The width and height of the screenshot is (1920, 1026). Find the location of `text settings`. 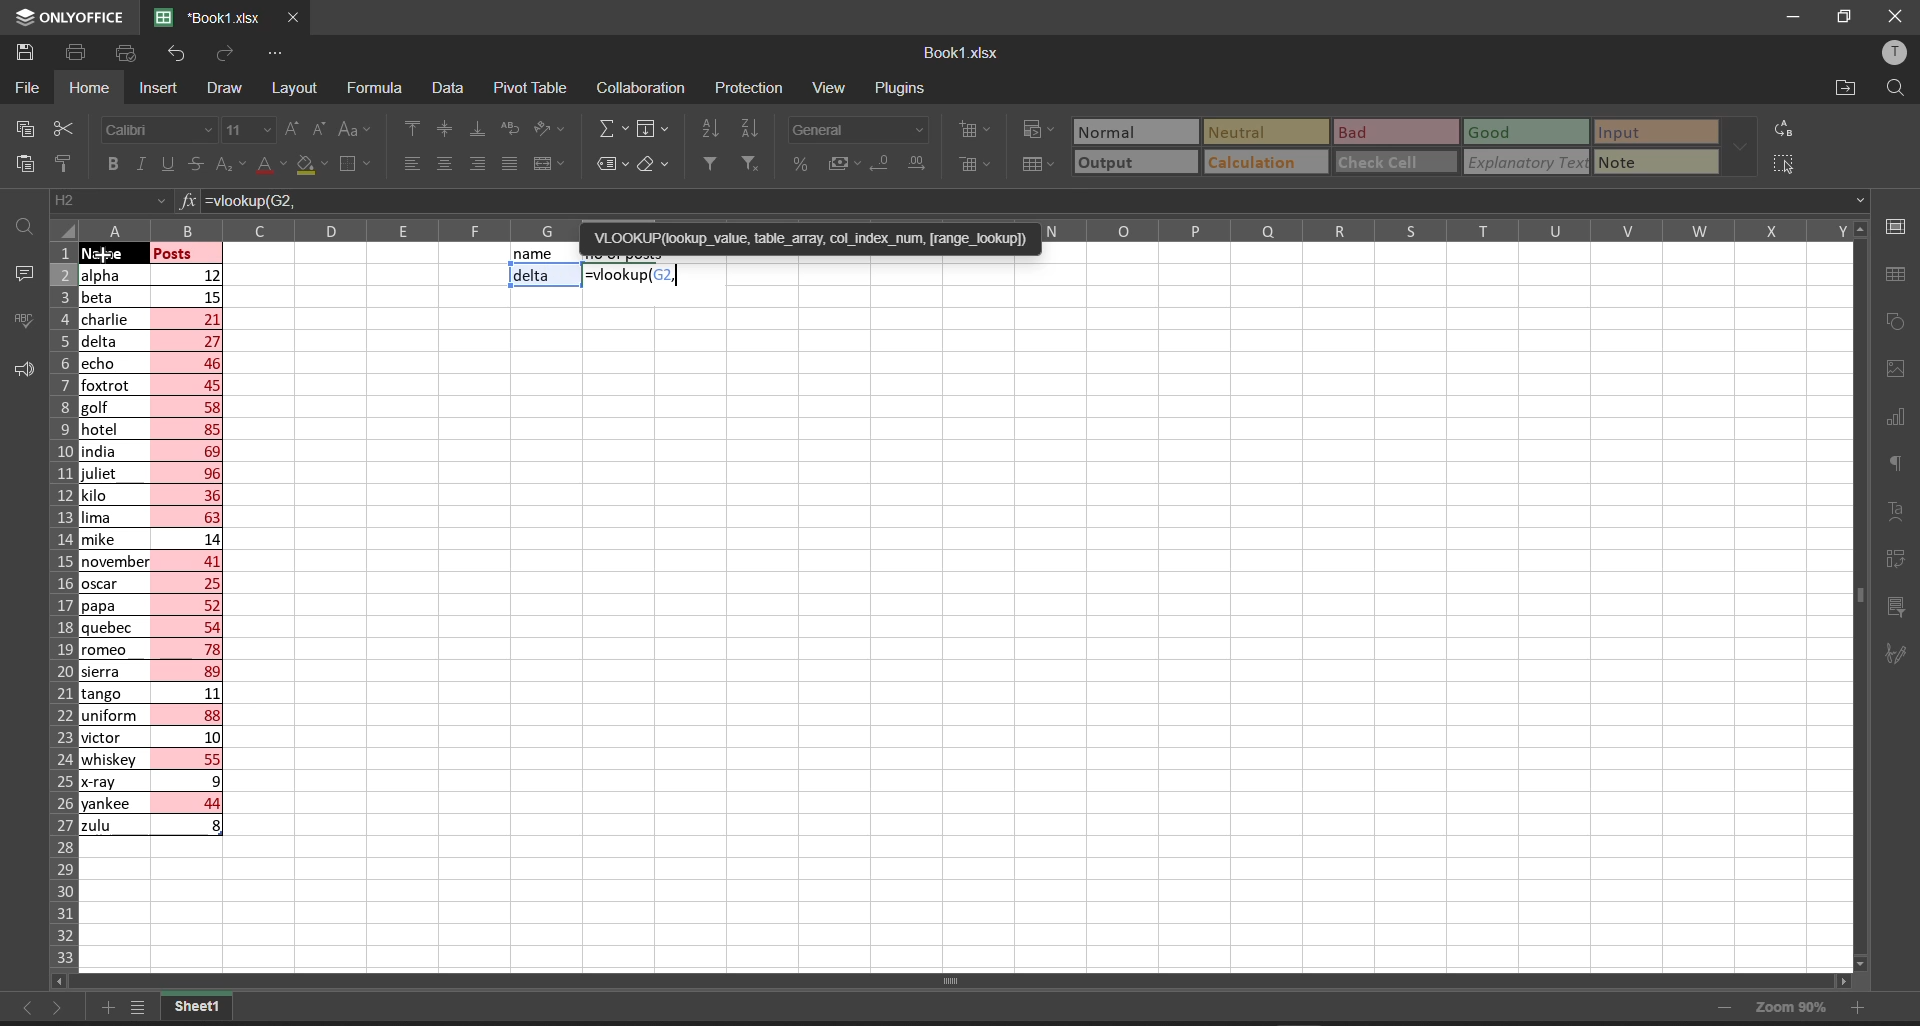

text settings is located at coordinates (1901, 510).